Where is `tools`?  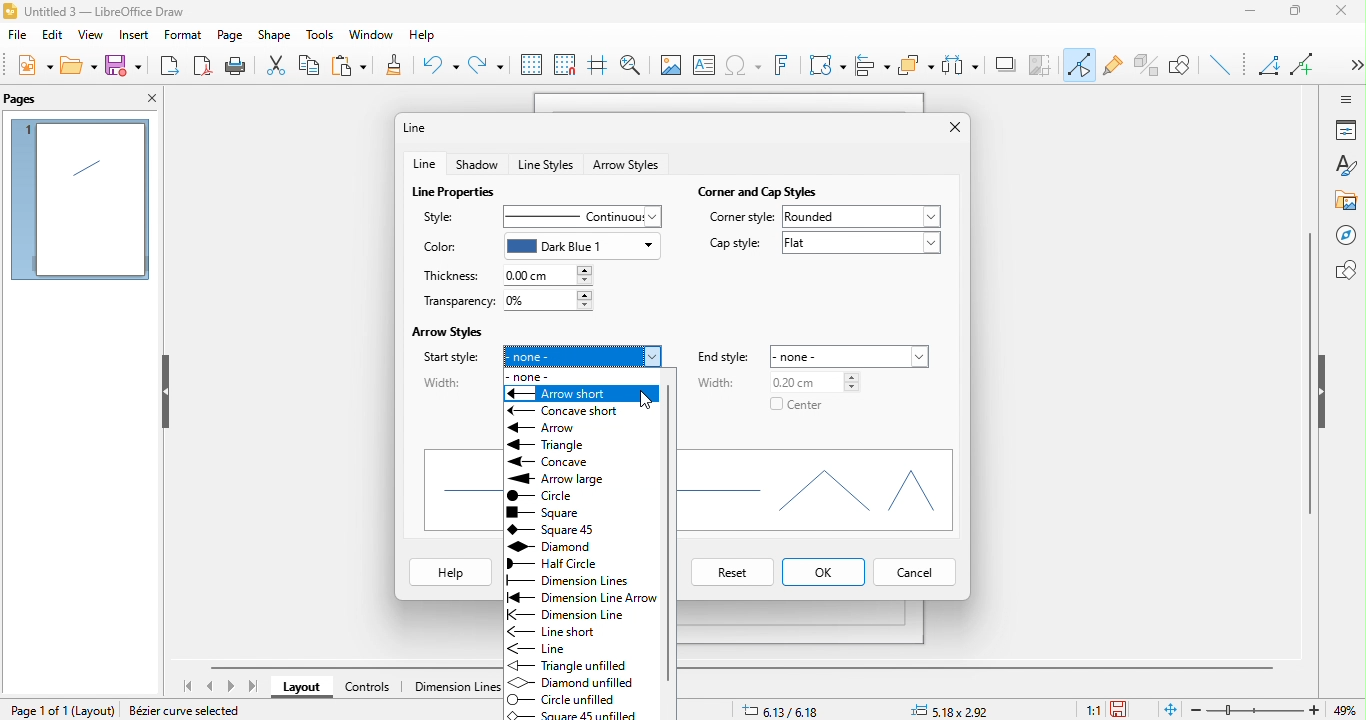
tools is located at coordinates (315, 34).